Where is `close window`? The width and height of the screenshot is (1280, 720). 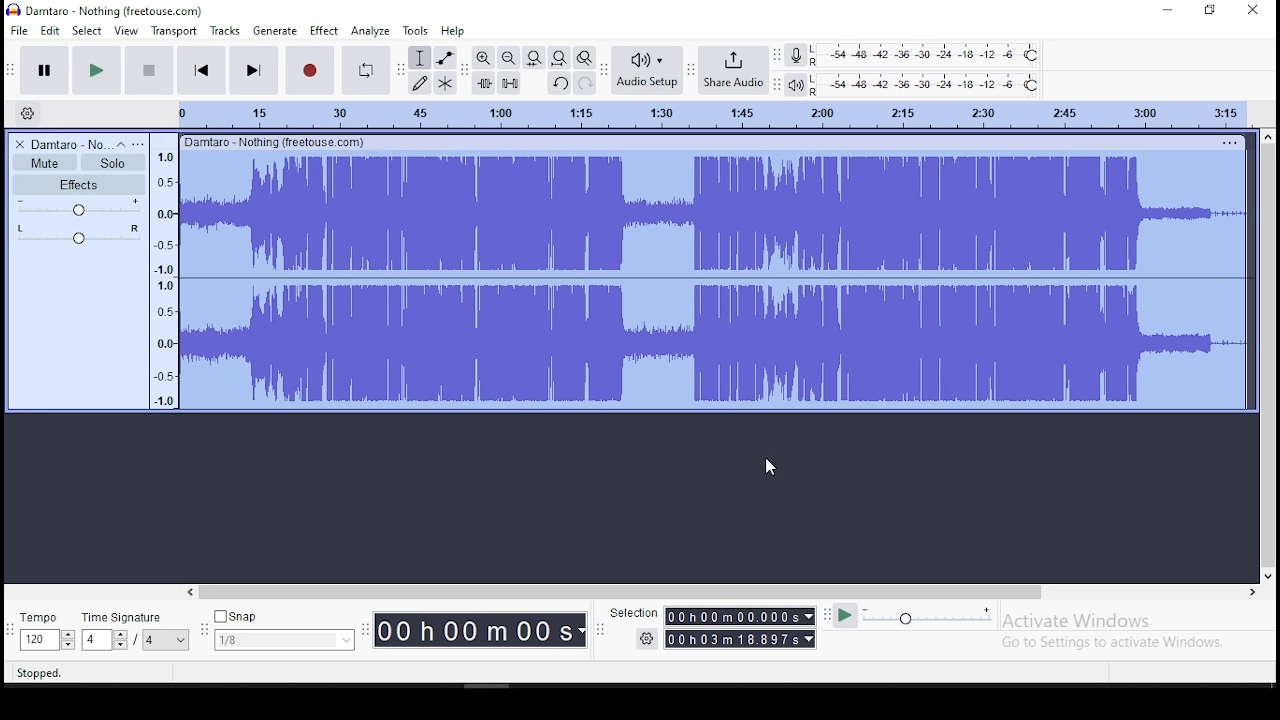
close window is located at coordinates (1255, 11).